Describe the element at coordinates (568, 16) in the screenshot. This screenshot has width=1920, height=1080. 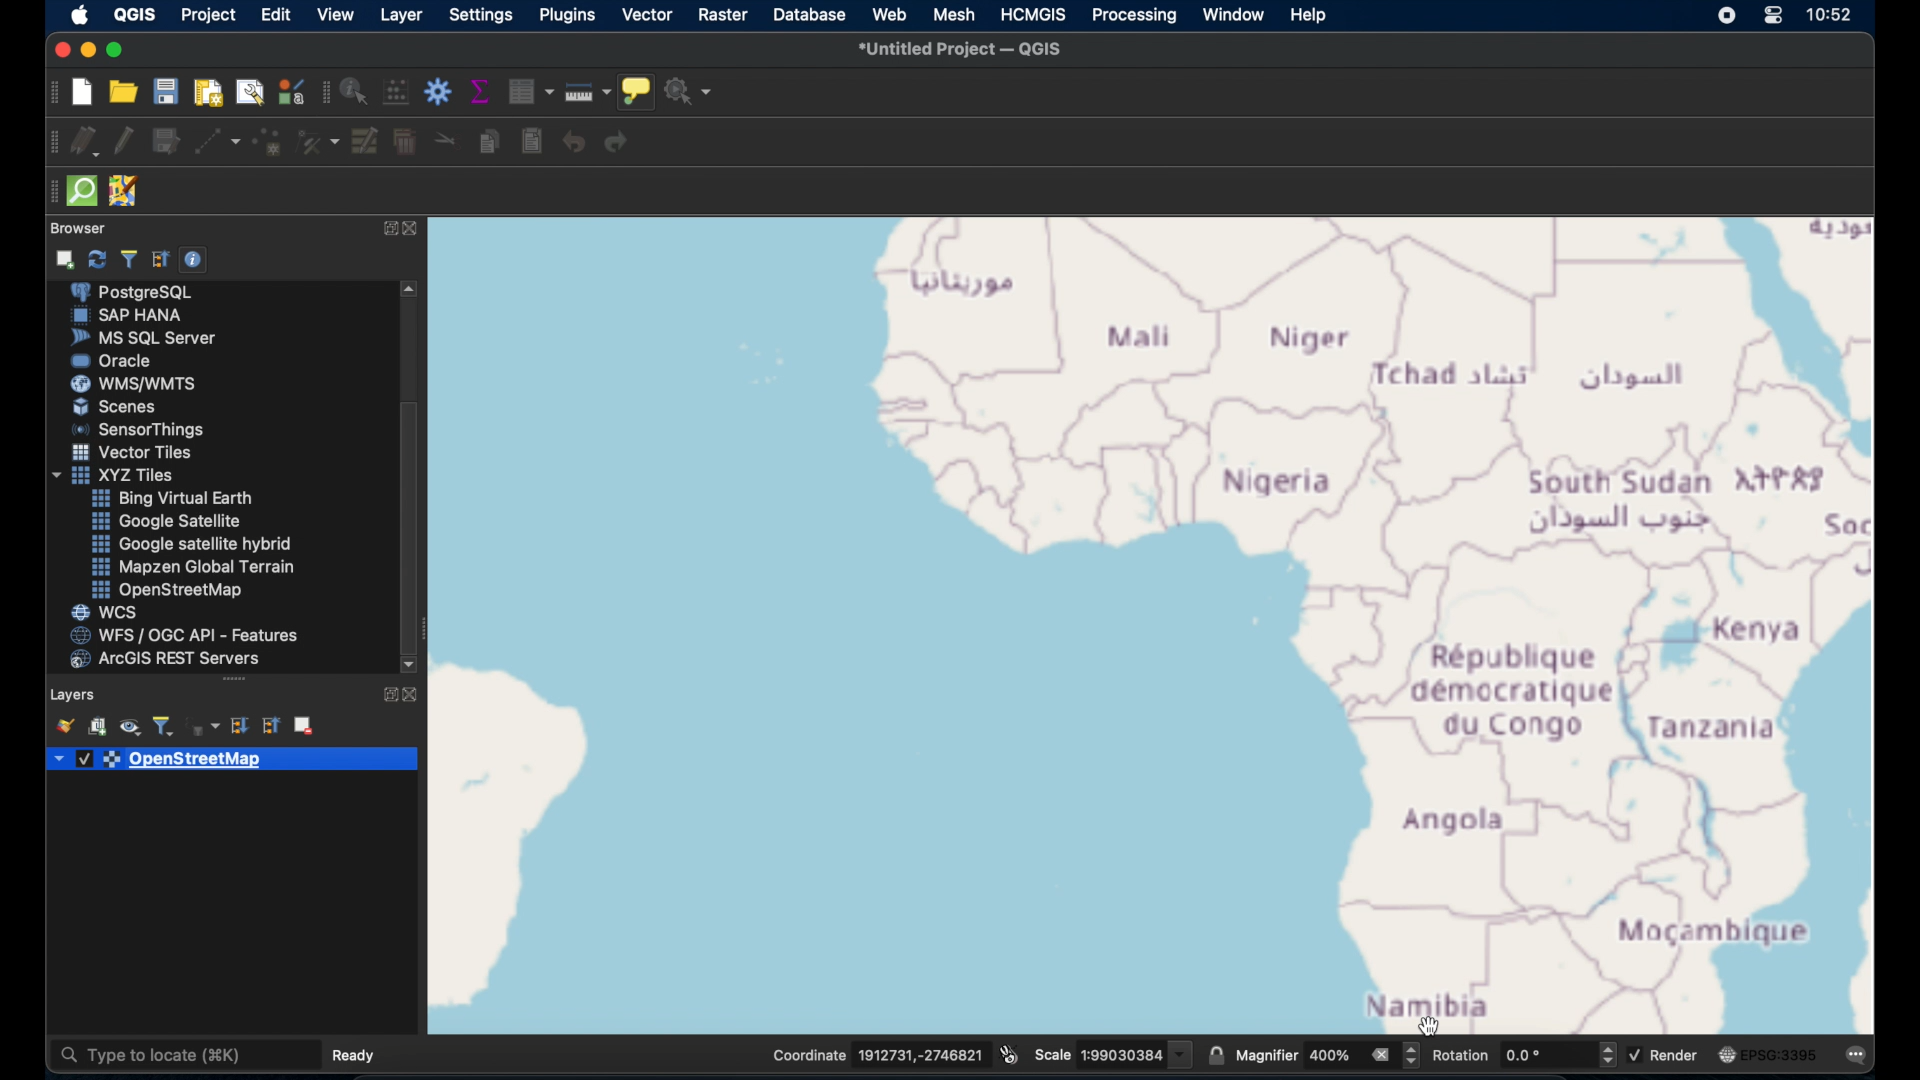
I see `plugins` at that location.